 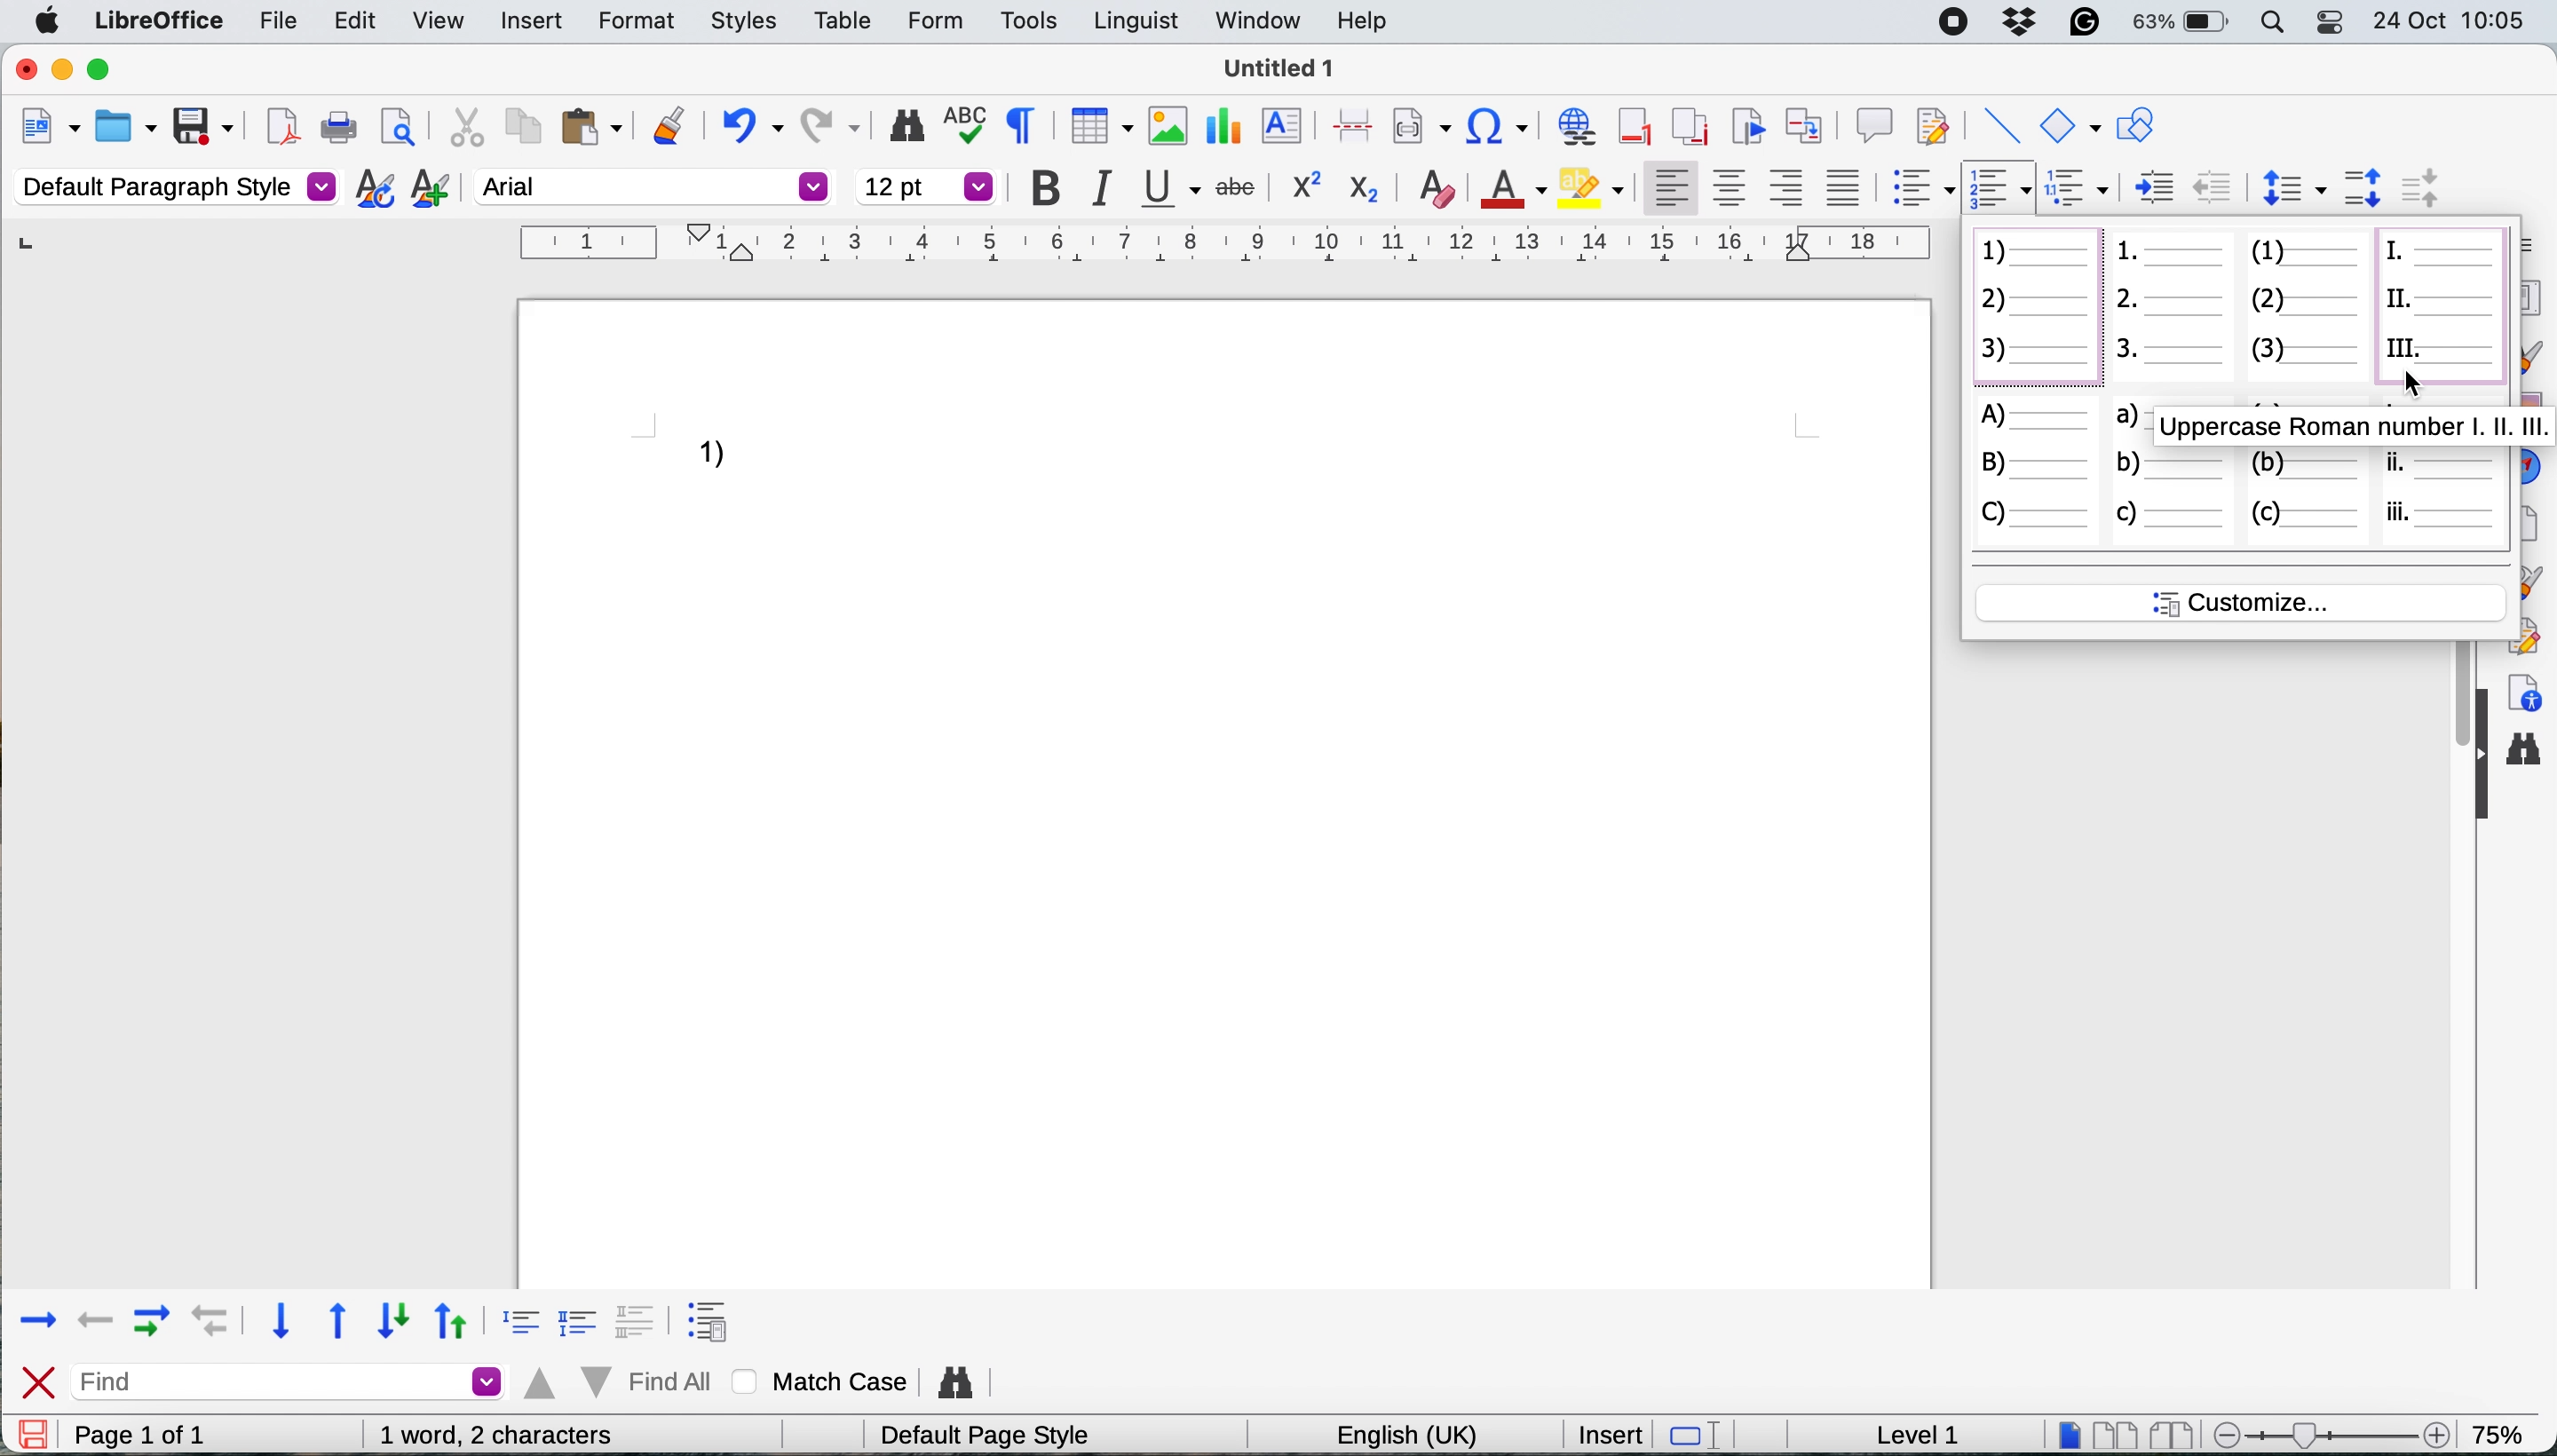 What do you see at coordinates (971, 124) in the screenshot?
I see `spelling` at bounding box center [971, 124].